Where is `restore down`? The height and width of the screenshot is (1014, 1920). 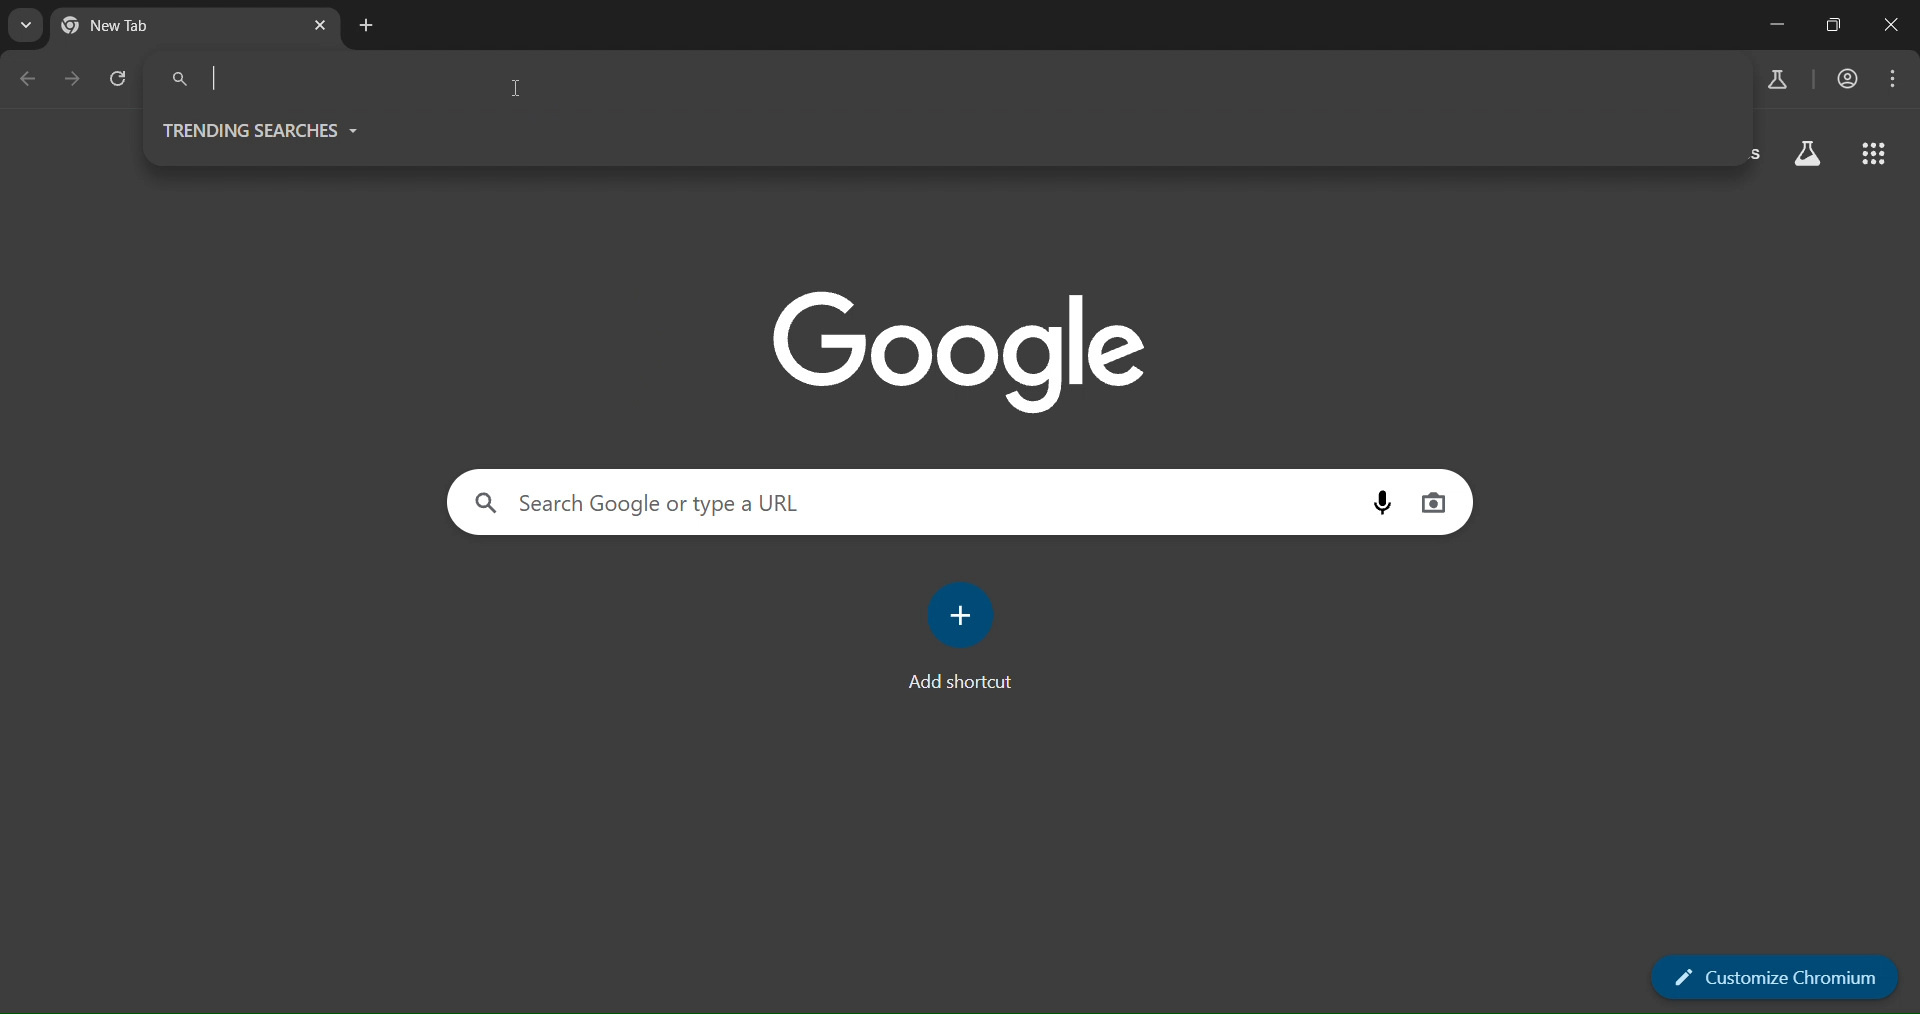 restore down is located at coordinates (1828, 25).